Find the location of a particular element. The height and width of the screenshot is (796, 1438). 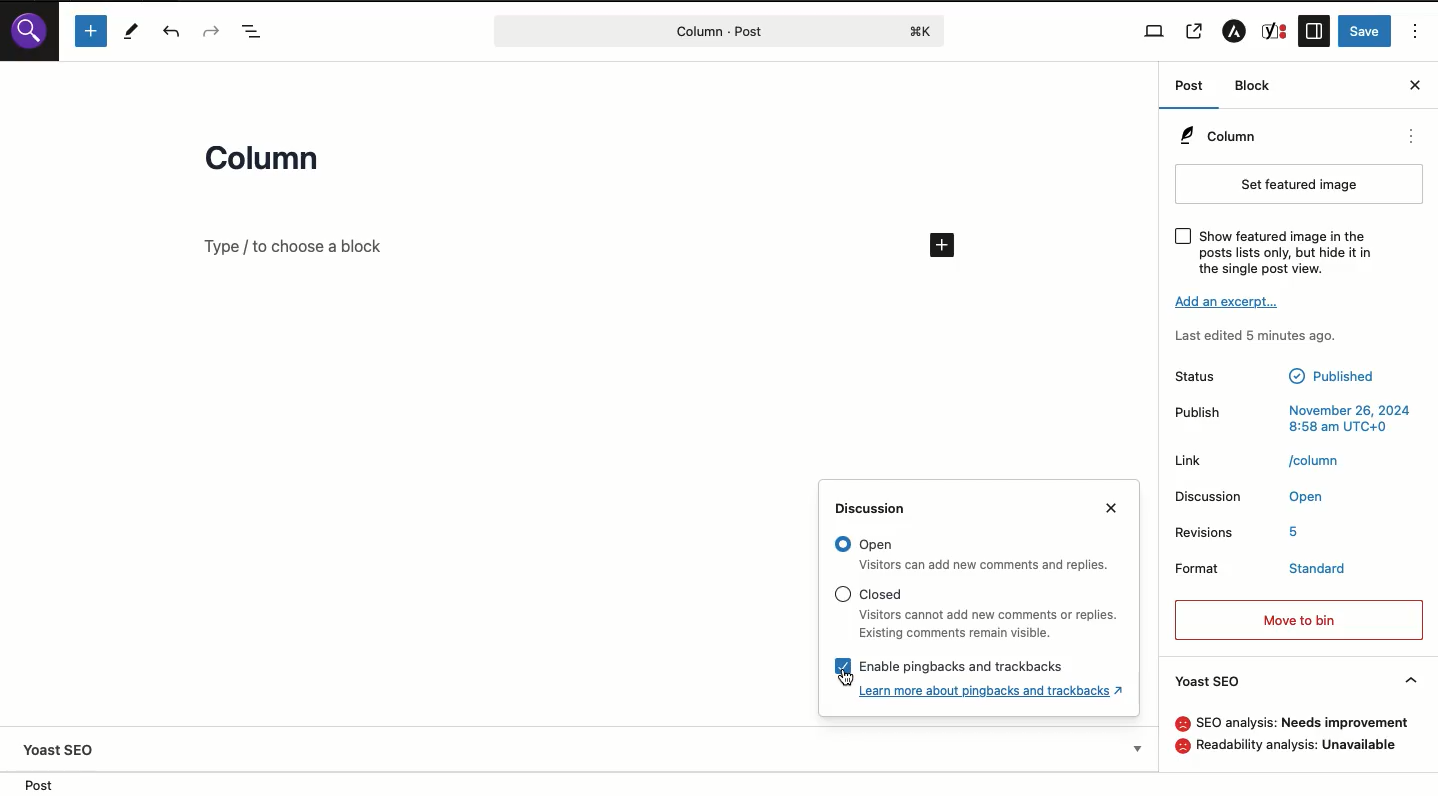

Add an excerpt is located at coordinates (1229, 301).